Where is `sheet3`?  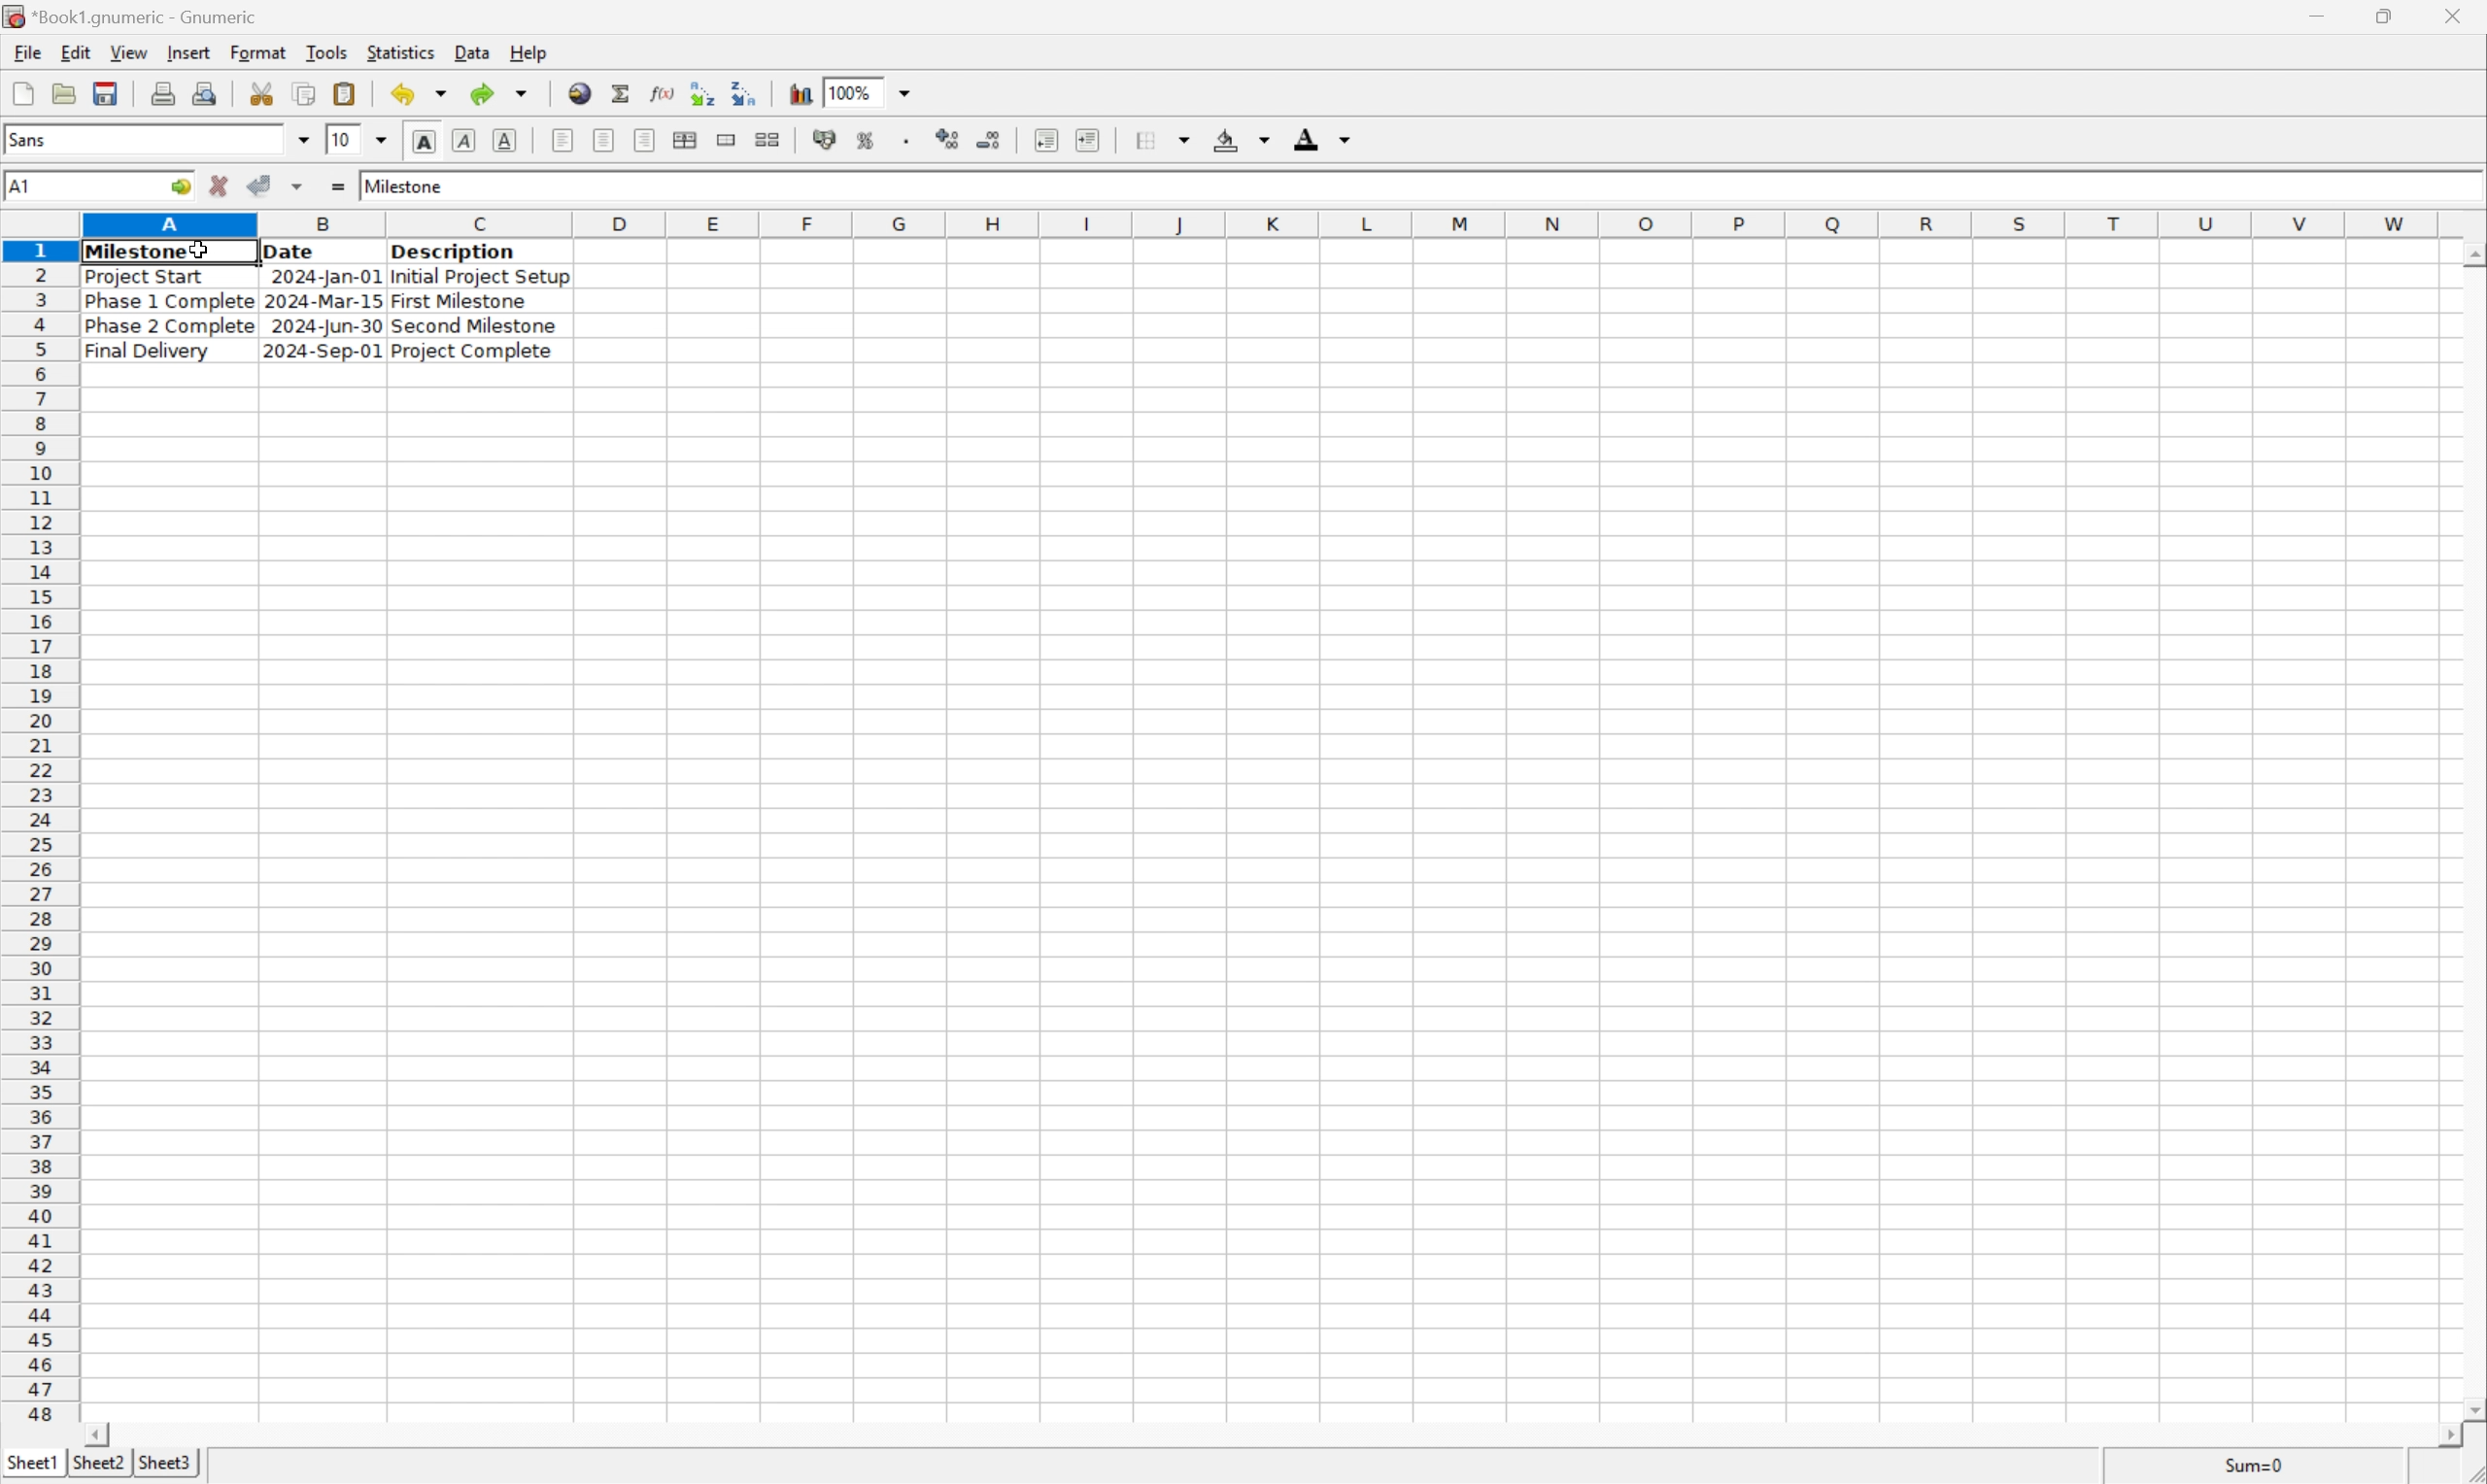 sheet3 is located at coordinates (165, 1468).